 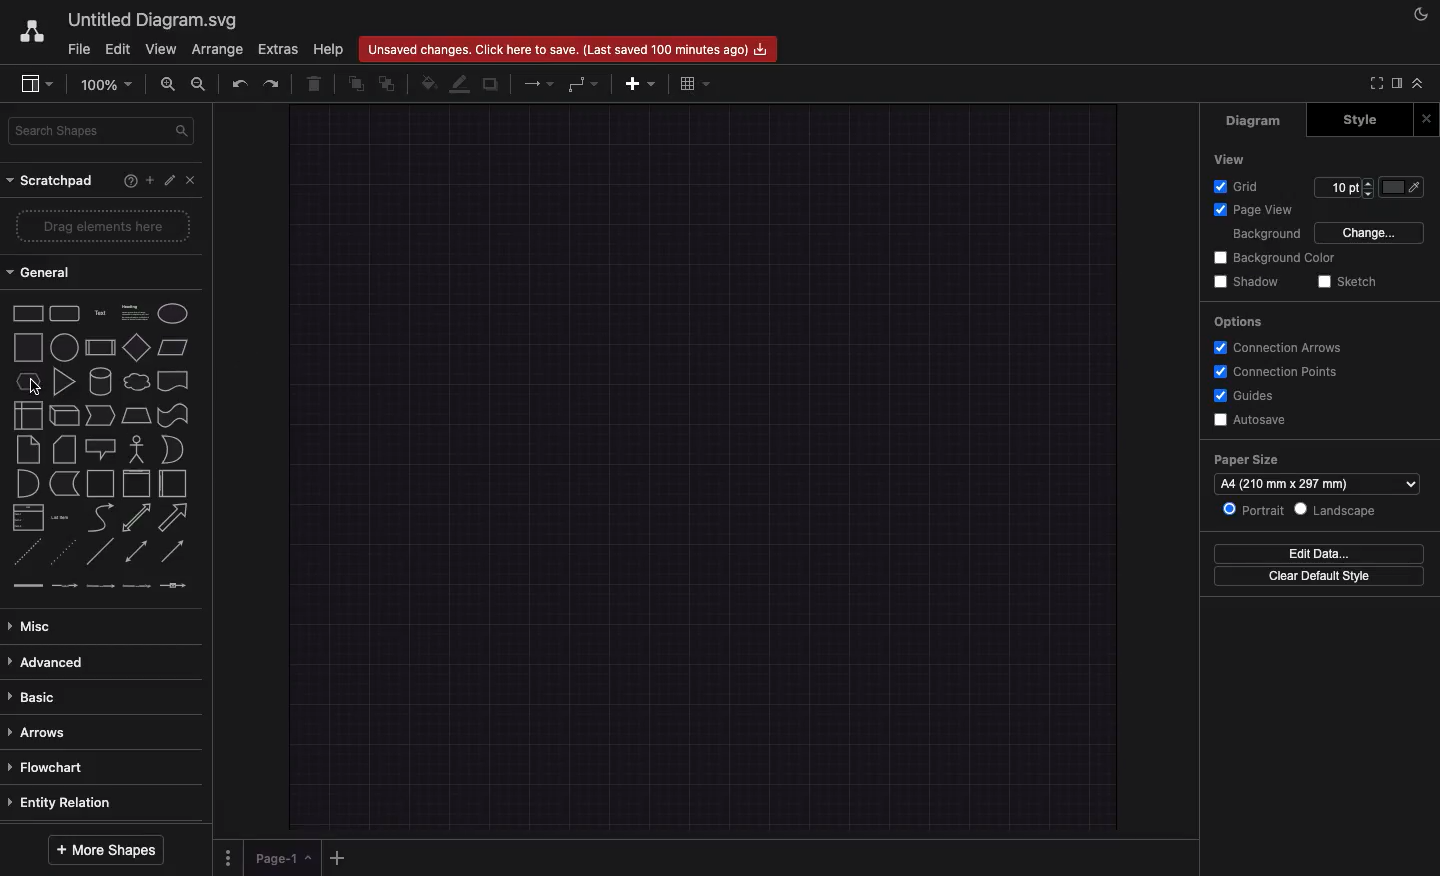 I want to click on Untitled diagram.svg, so click(x=153, y=19).